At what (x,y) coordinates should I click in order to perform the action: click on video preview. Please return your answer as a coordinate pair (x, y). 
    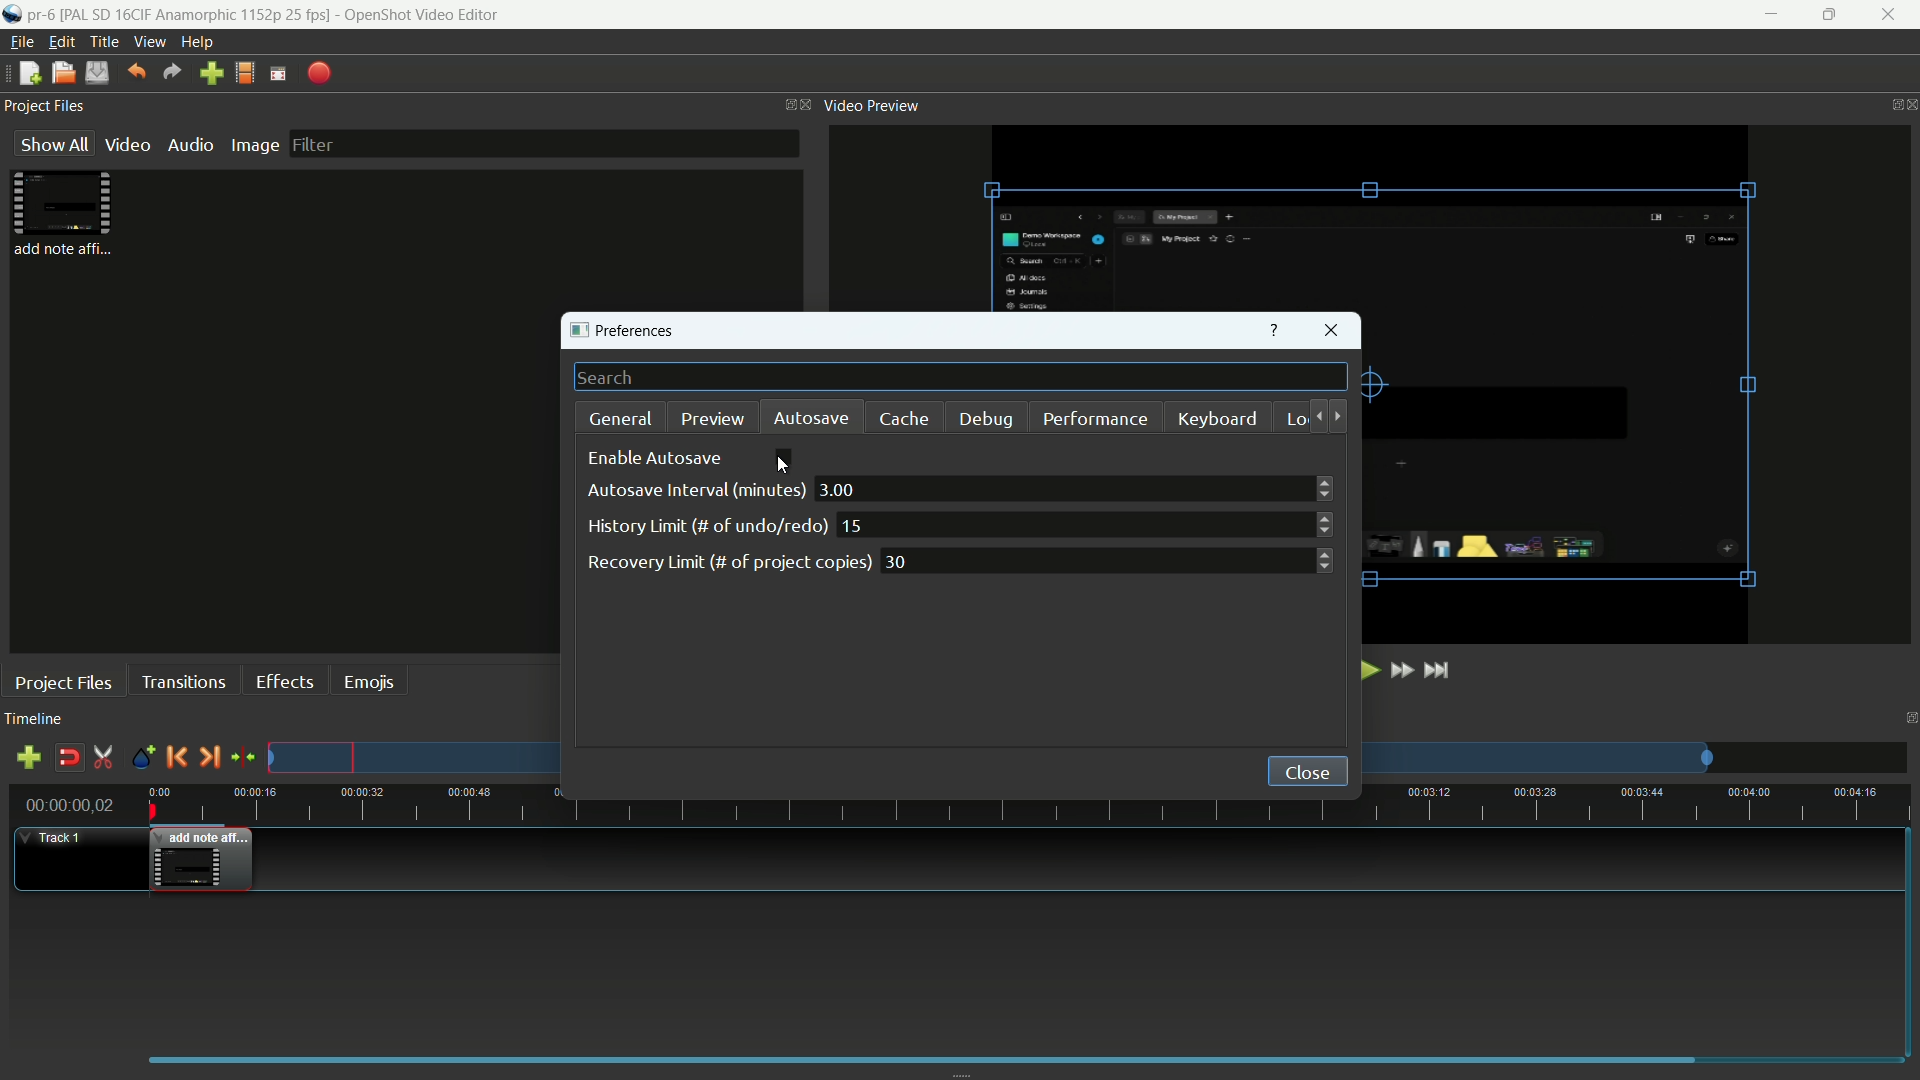
    Looking at the image, I should click on (872, 105).